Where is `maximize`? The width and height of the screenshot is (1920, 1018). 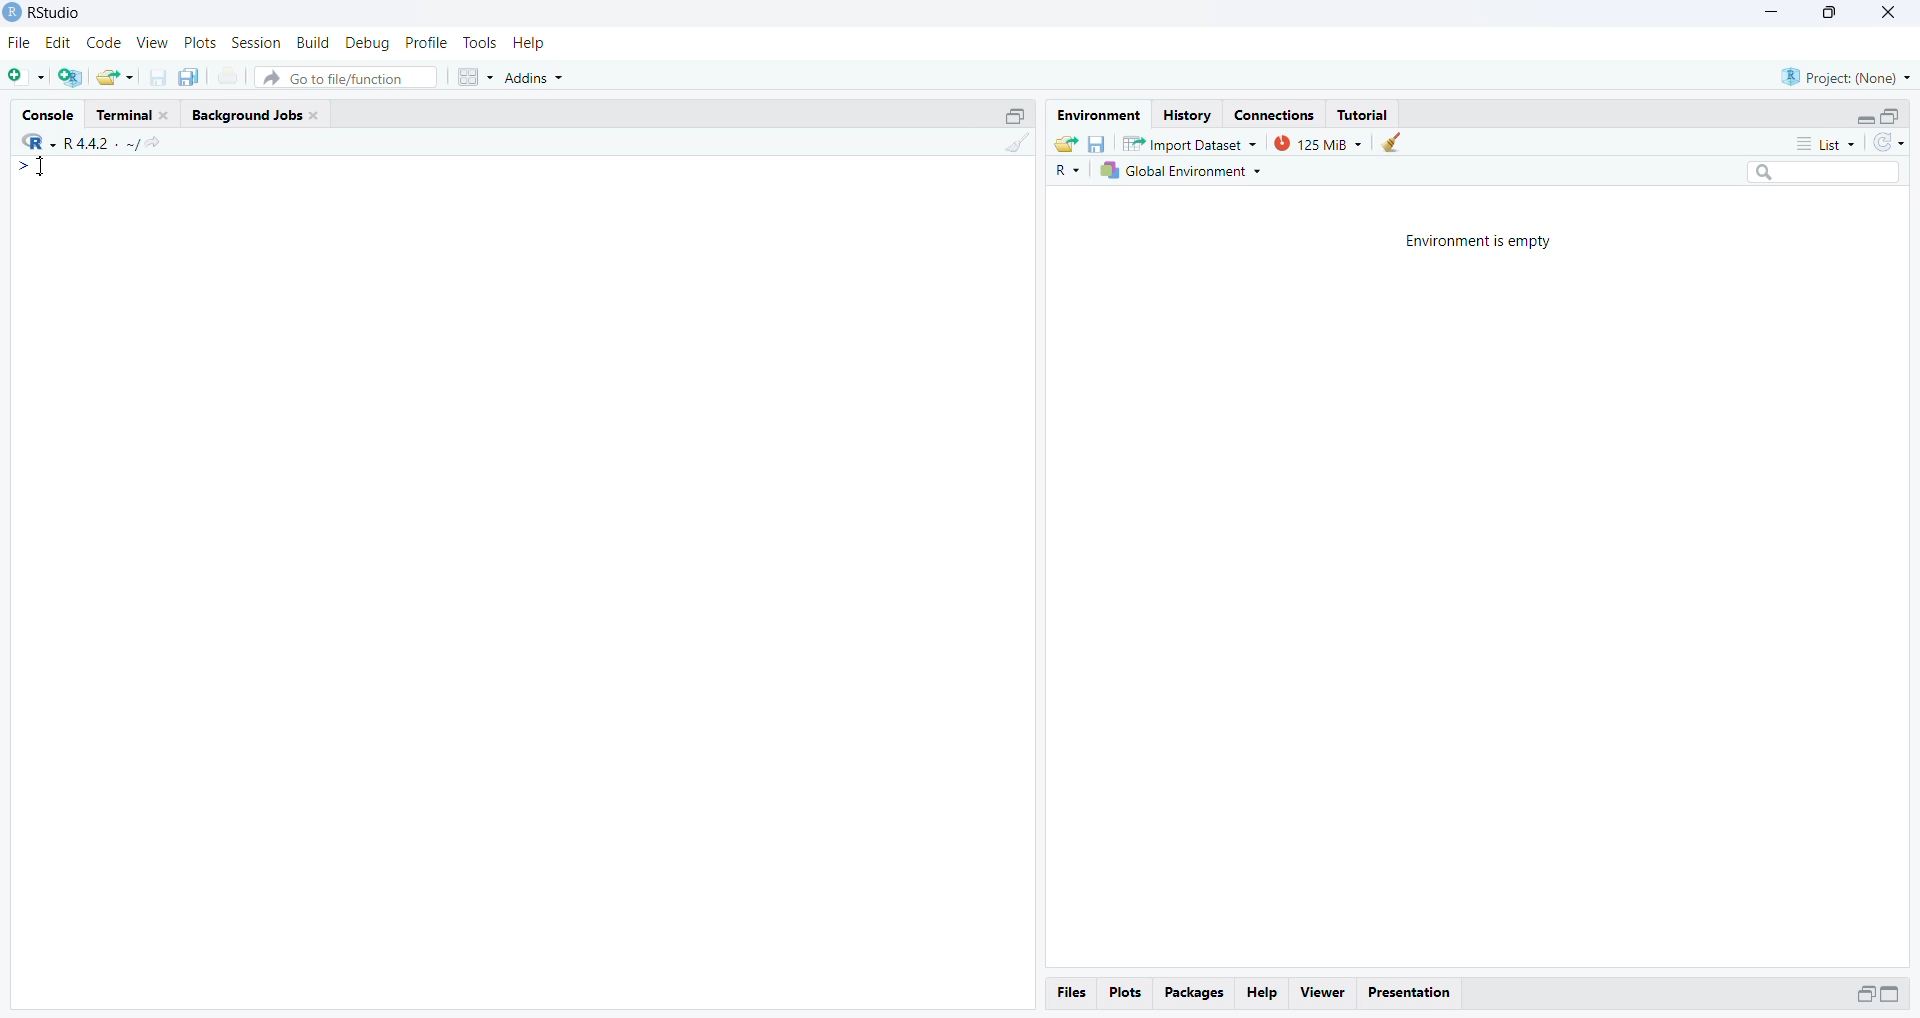 maximize is located at coordinates (1891, 117).